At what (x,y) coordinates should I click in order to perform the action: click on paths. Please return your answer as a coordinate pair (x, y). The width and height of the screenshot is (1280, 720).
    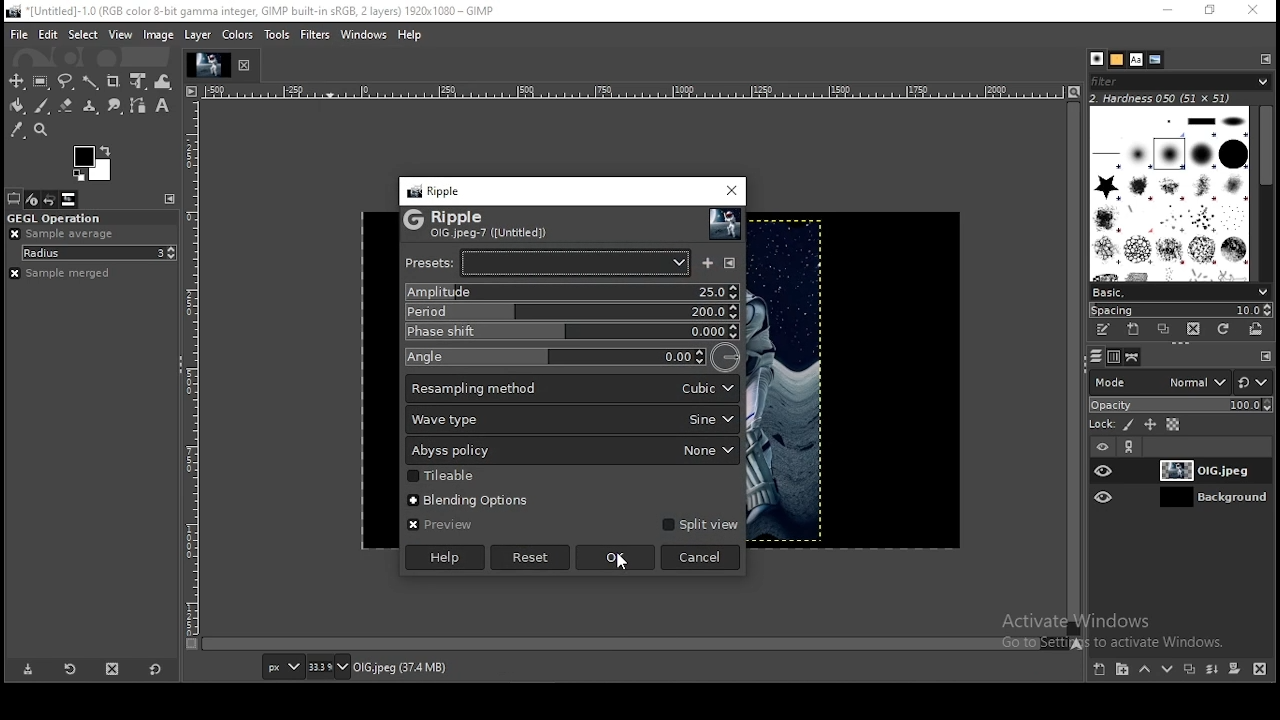
    Looking at the image, I should click on (1132, 357).